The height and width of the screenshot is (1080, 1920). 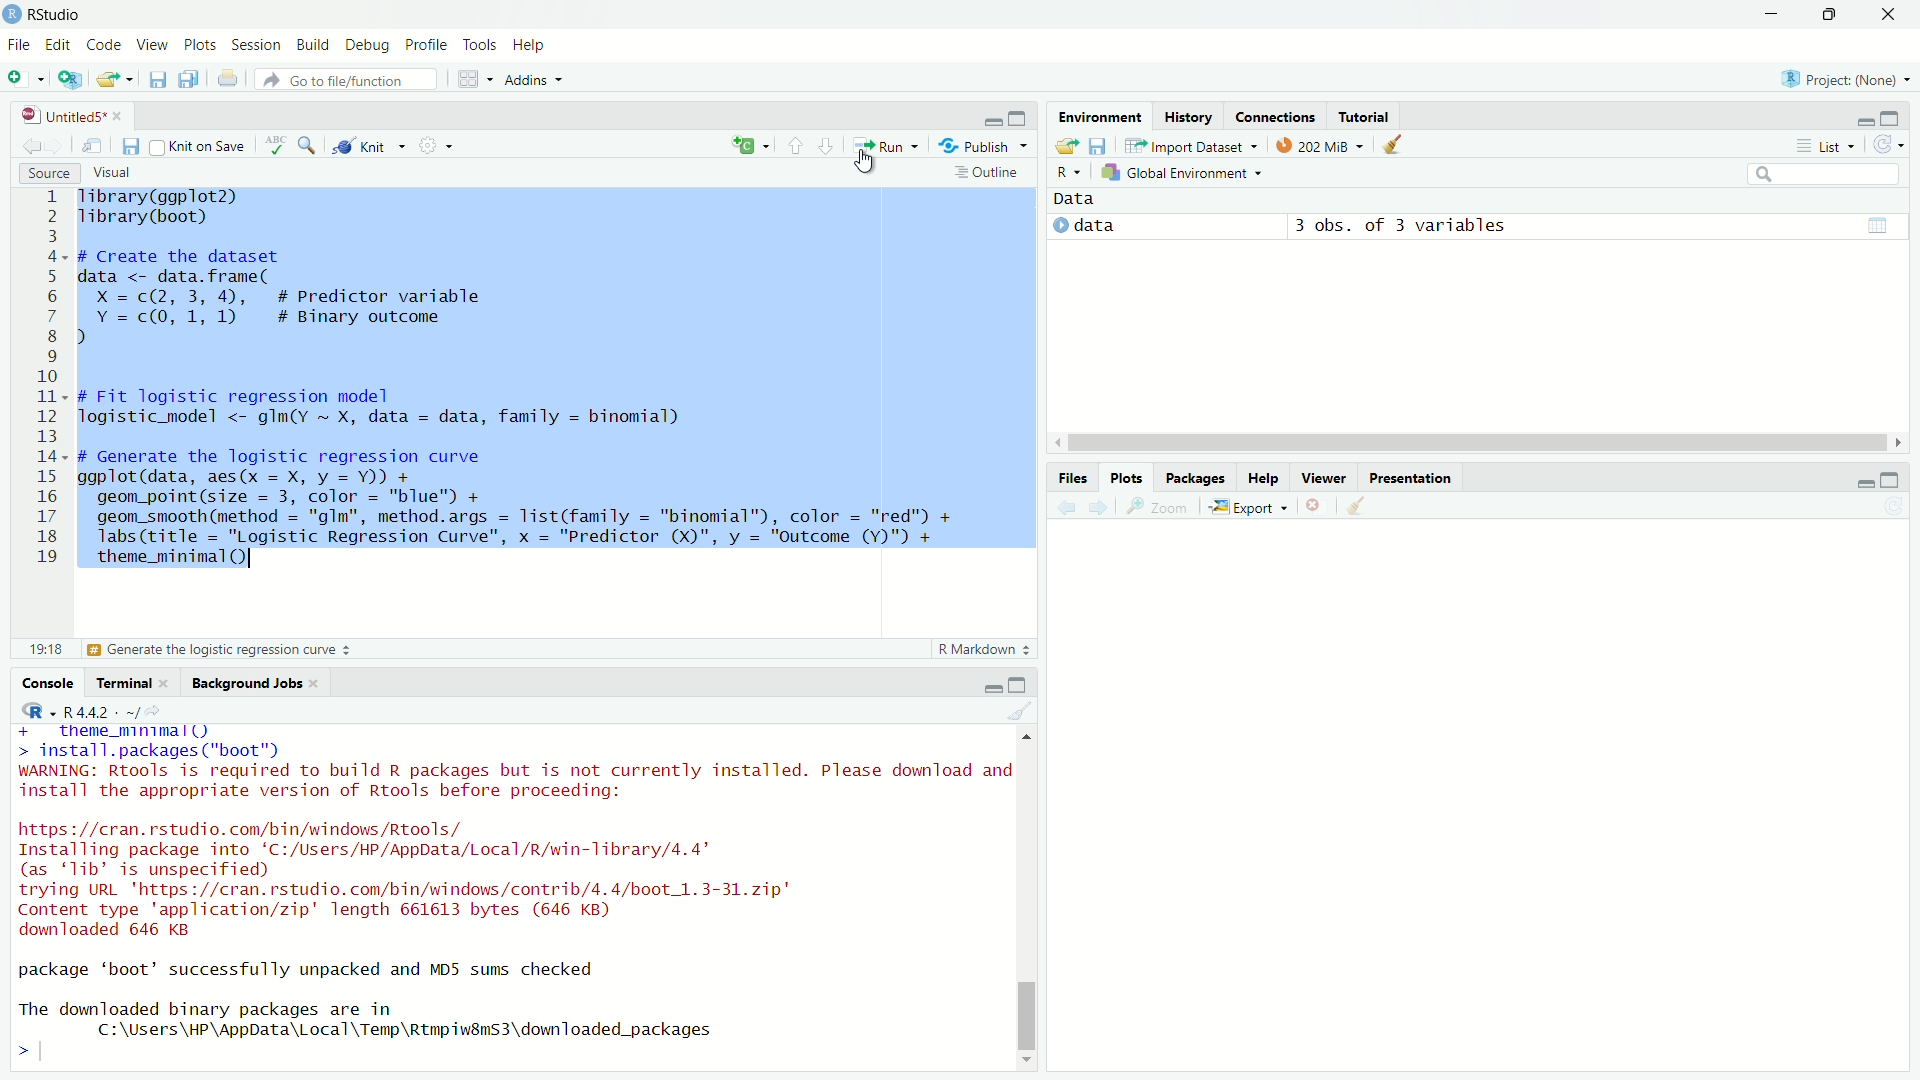 I want to click on Go back to previous source location, so click(x=31, y=146).